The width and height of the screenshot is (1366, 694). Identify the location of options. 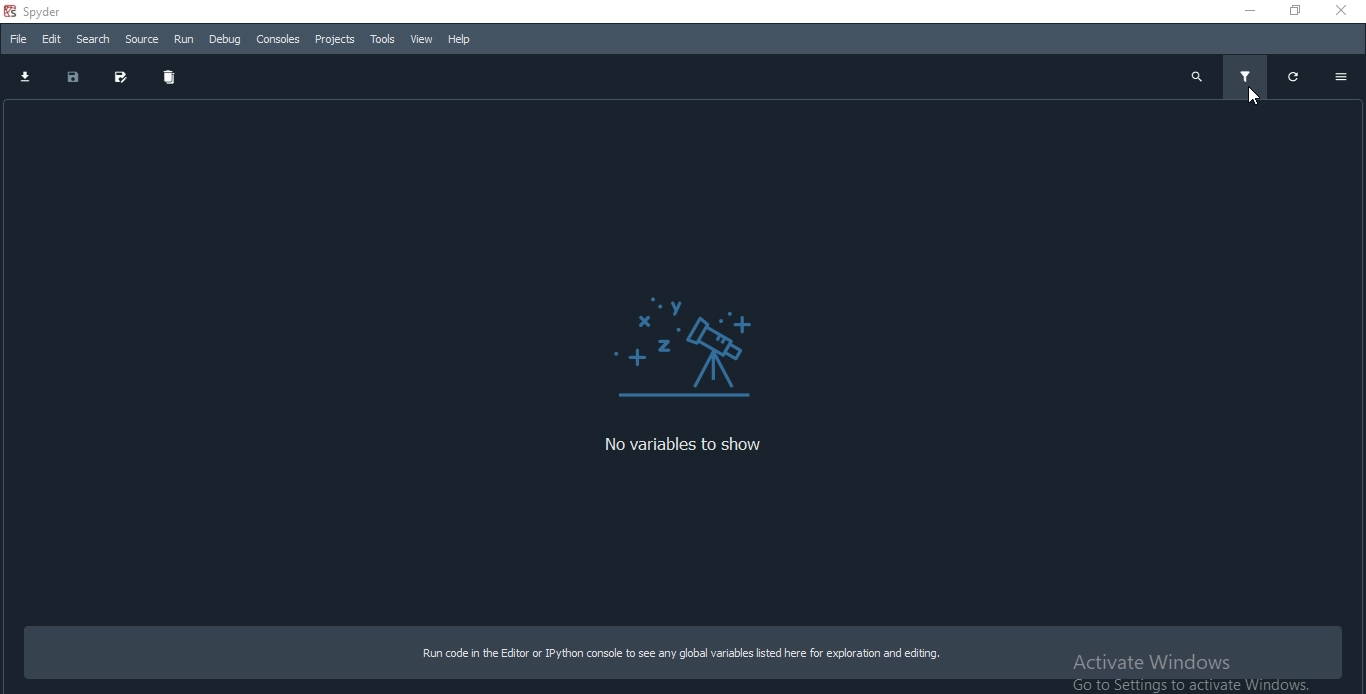
(1345, 77).